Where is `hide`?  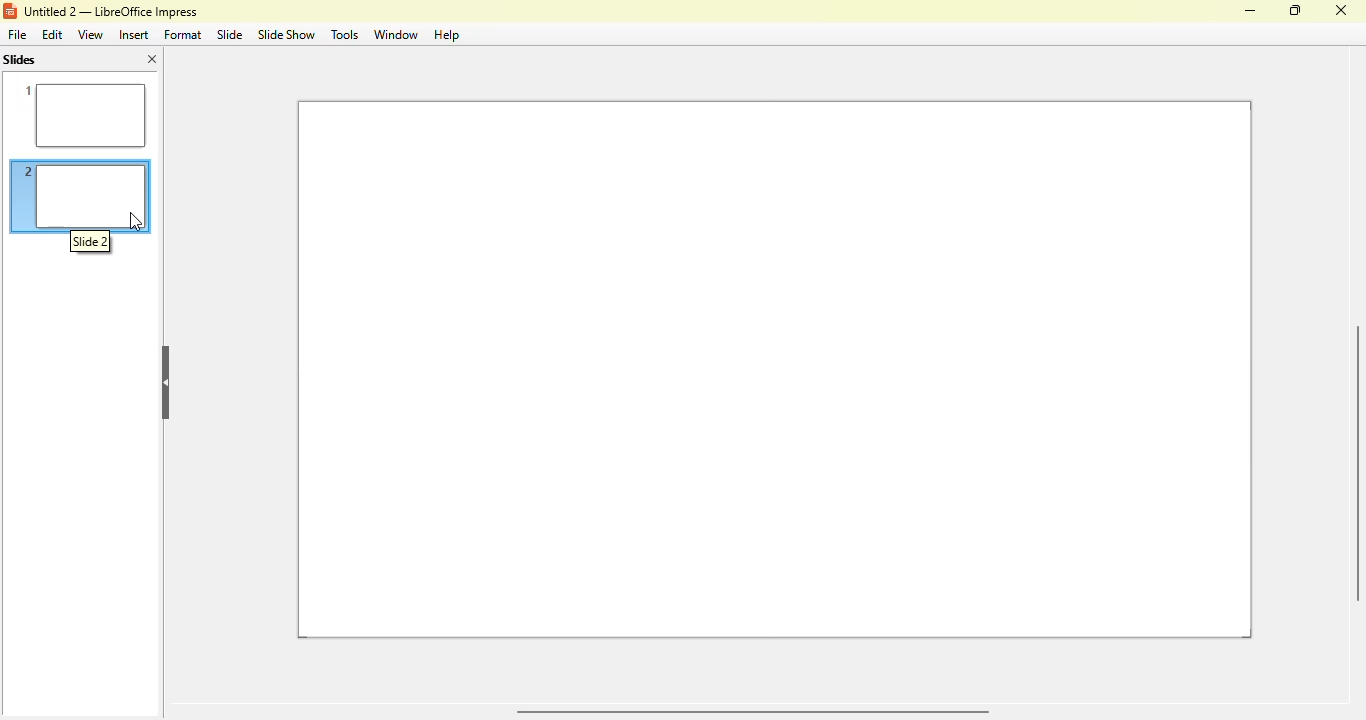 hide is located at coordinates (165, 382).